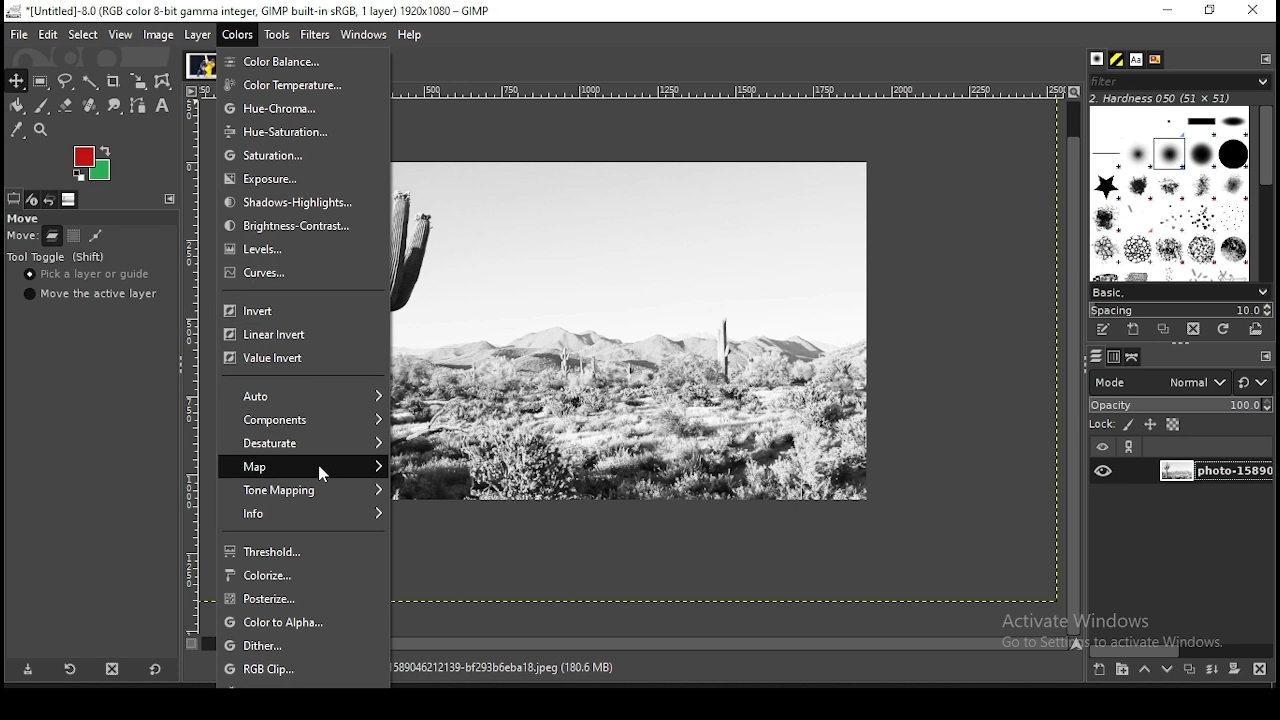 The height and width of the screenshot is (720, 1280). Describe the element at coordinates (67, 106) in the screenshot. I see `eraser tool` at that location.